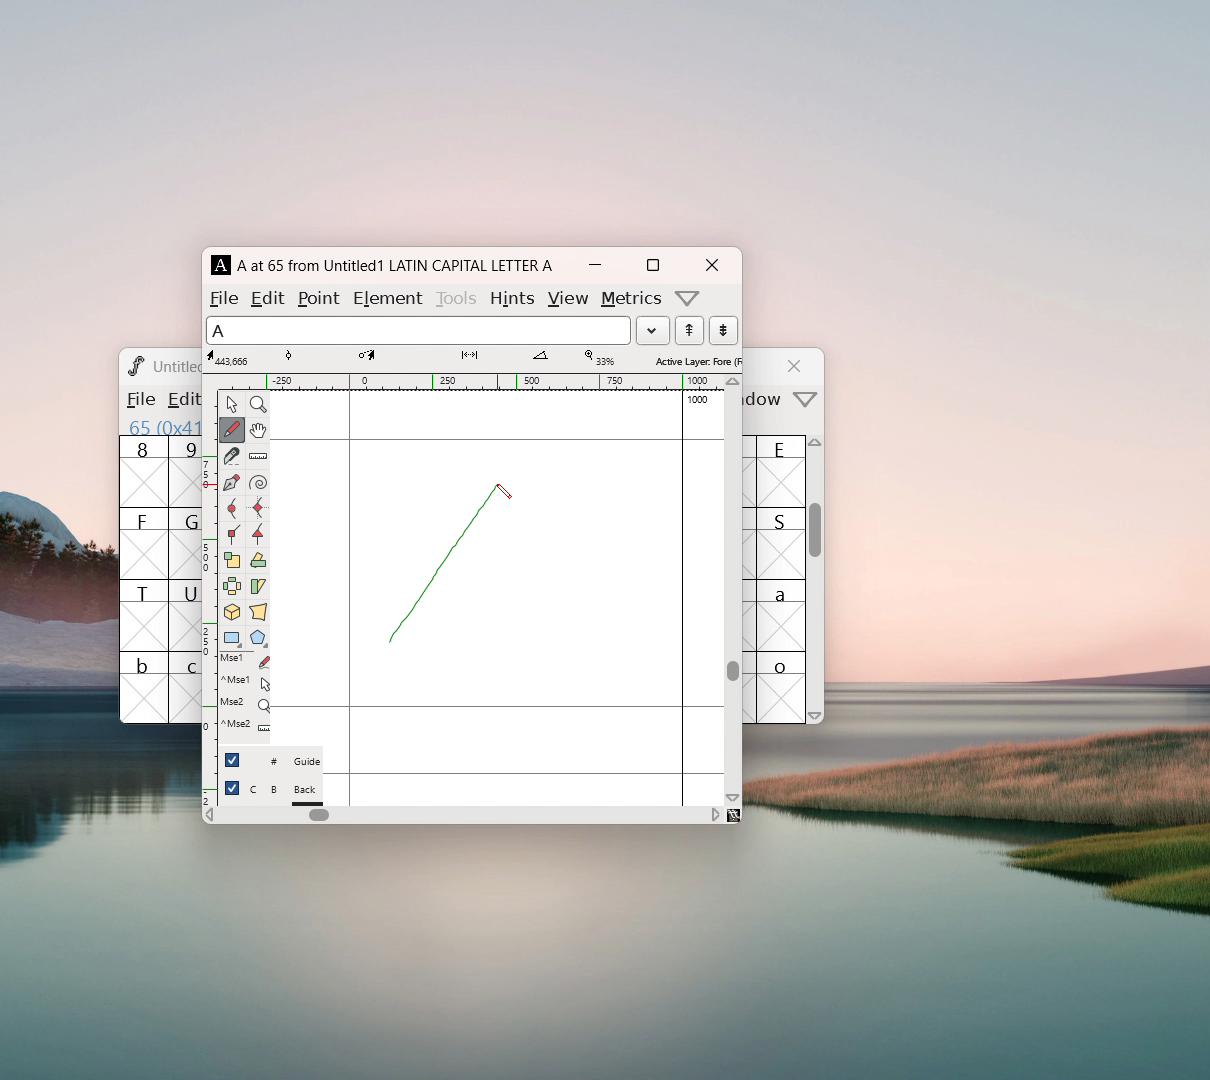 The image size is (1210, 1080). What do you see at coordinates (184, 543) in the screenshot?
I see `G` at bounding box center [184, 543].